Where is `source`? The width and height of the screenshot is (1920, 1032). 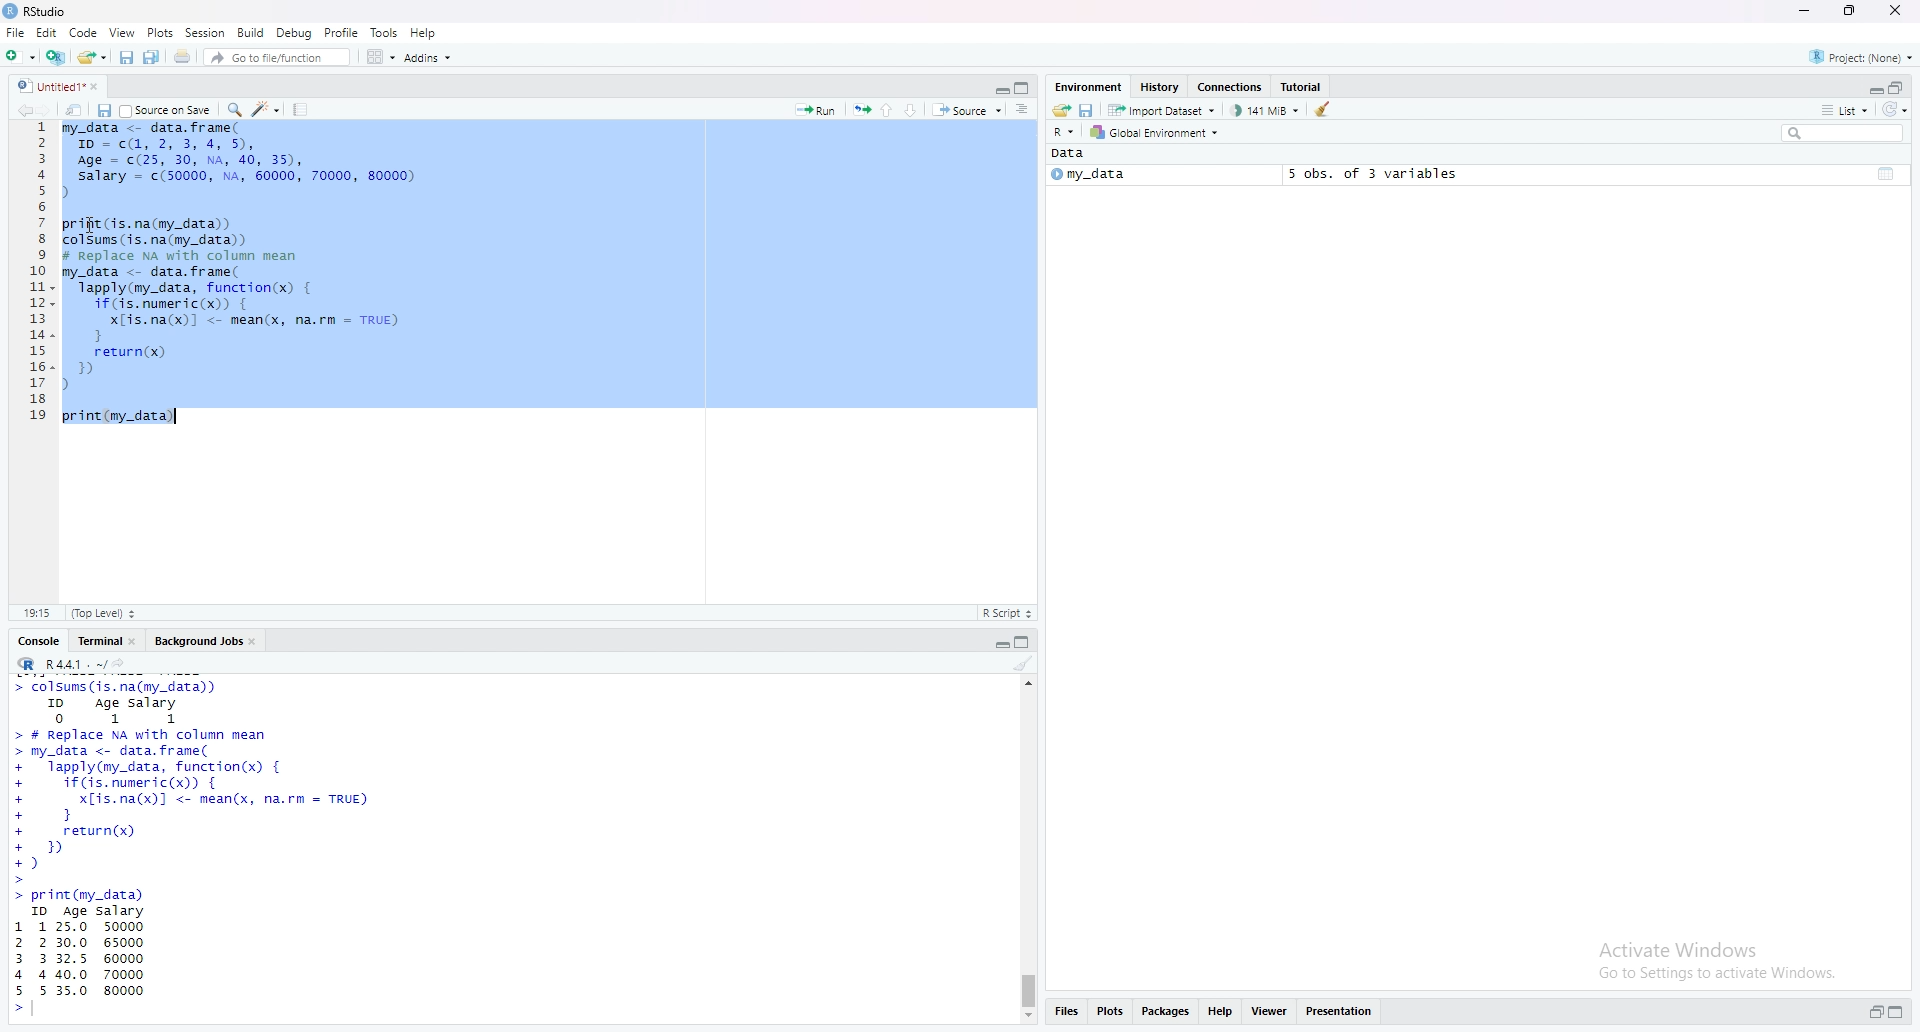 source is located at coordinates (968, 112).